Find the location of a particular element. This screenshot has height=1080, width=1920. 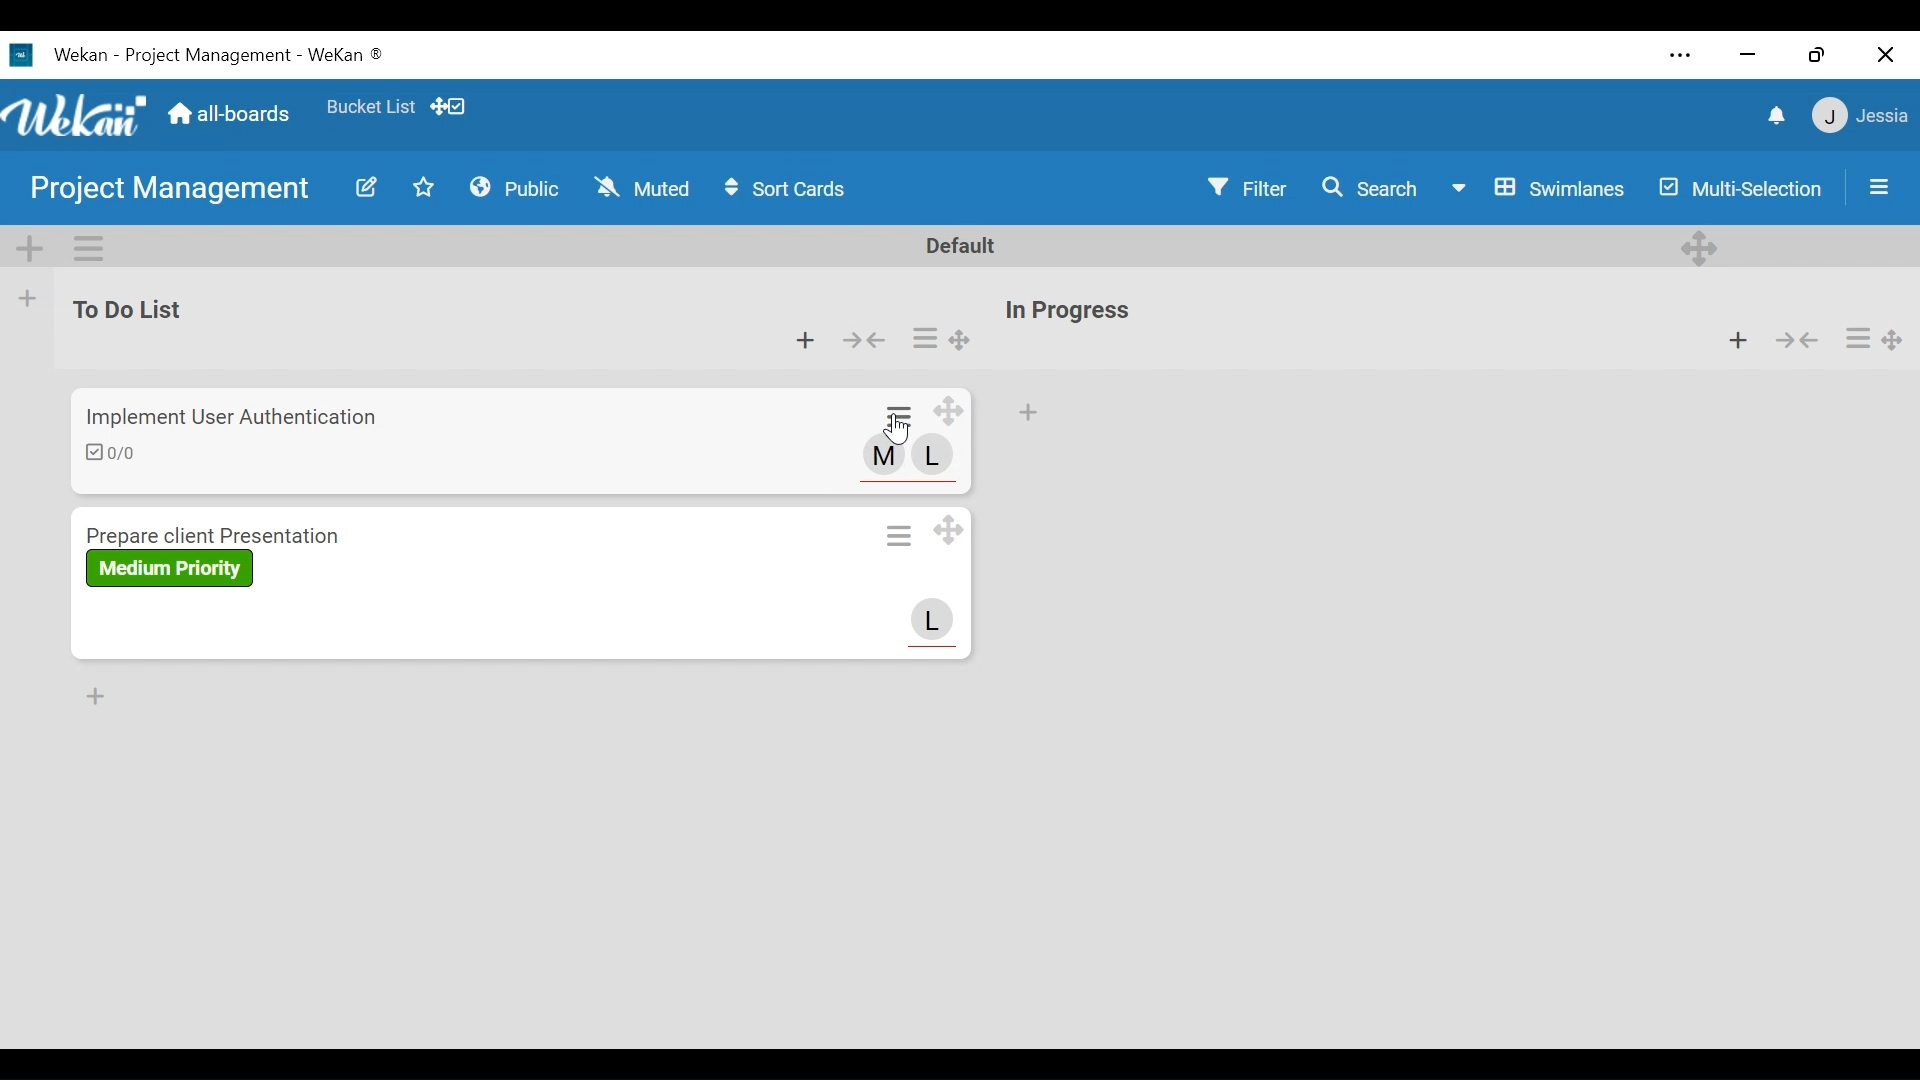

Member Settings is located at coordinates (1861, 115).